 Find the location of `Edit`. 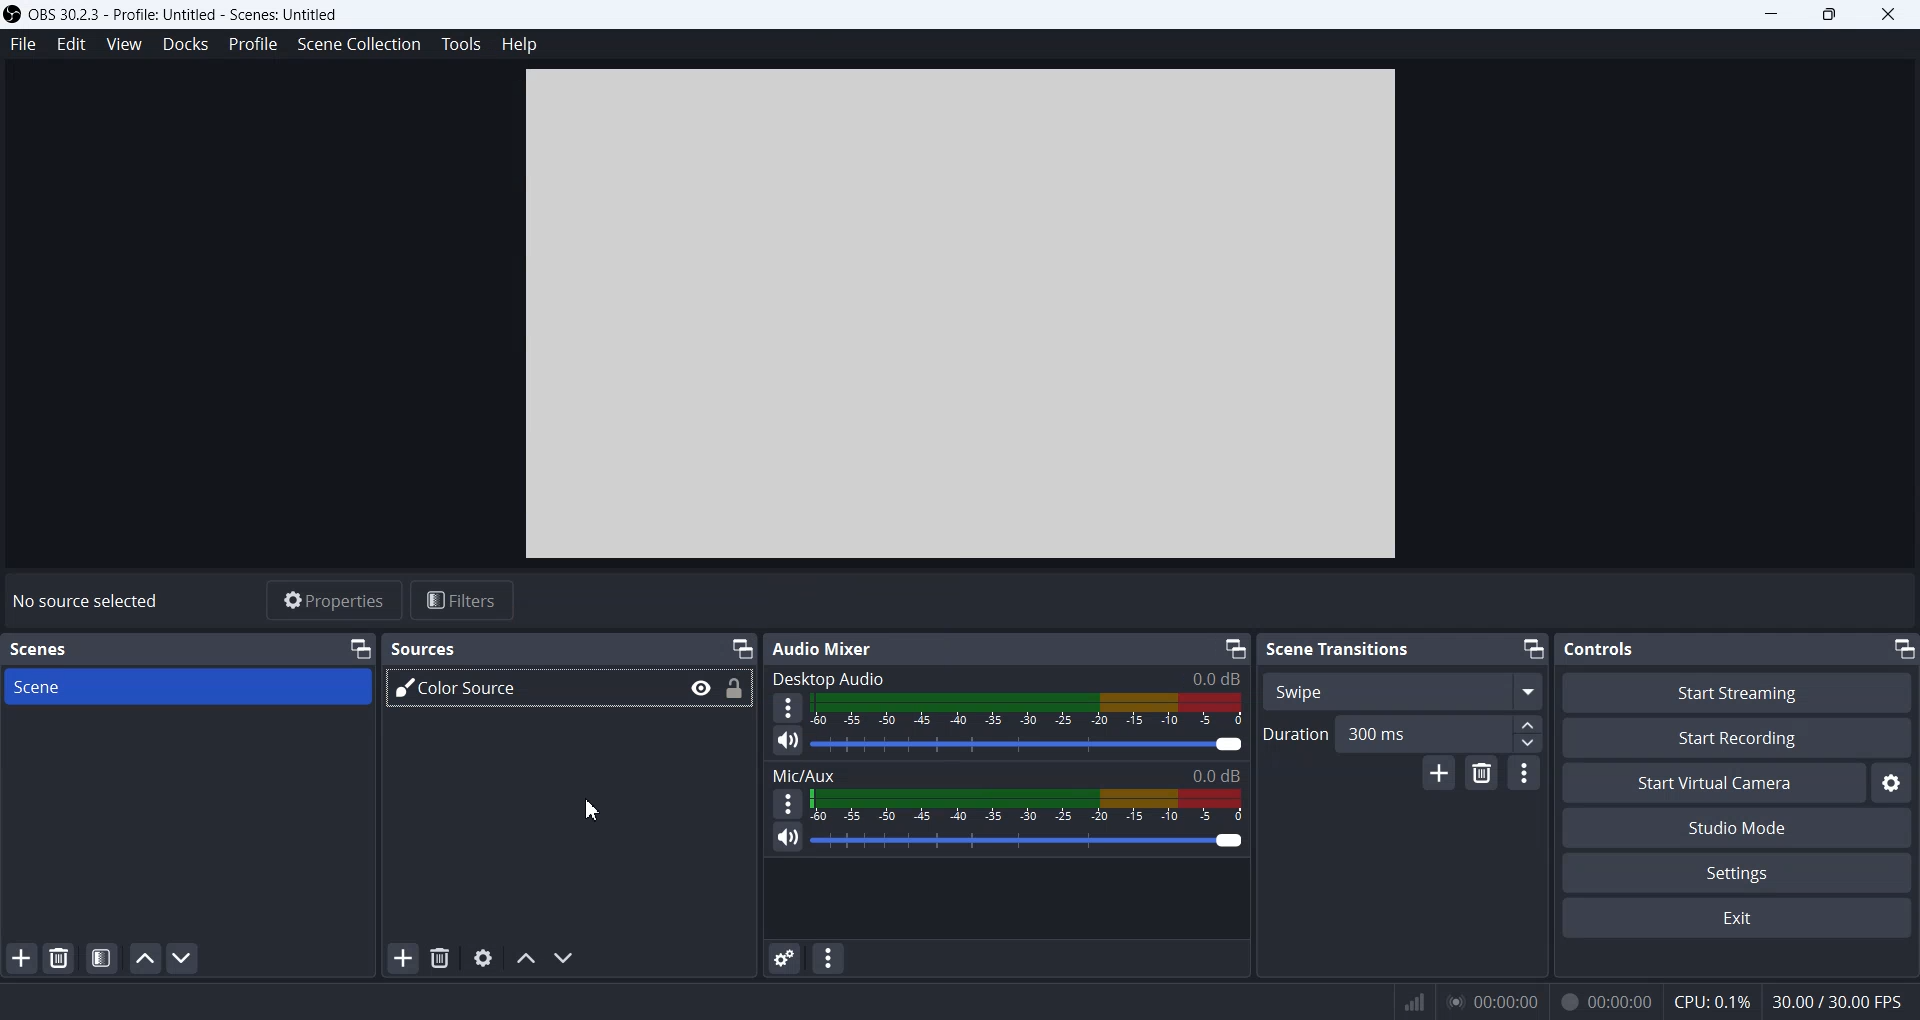

Edit is located at coordinates (71, 43).